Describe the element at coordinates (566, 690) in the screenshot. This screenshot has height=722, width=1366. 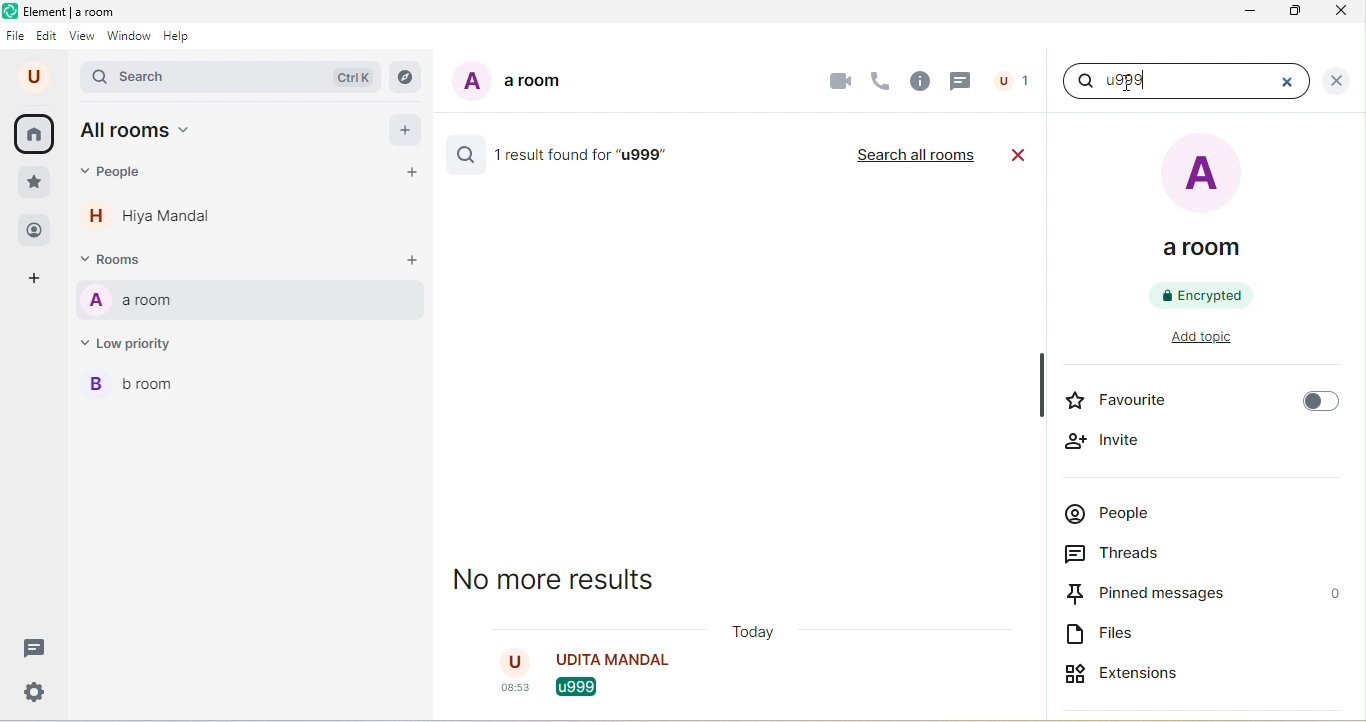
I see `u999` at that location.